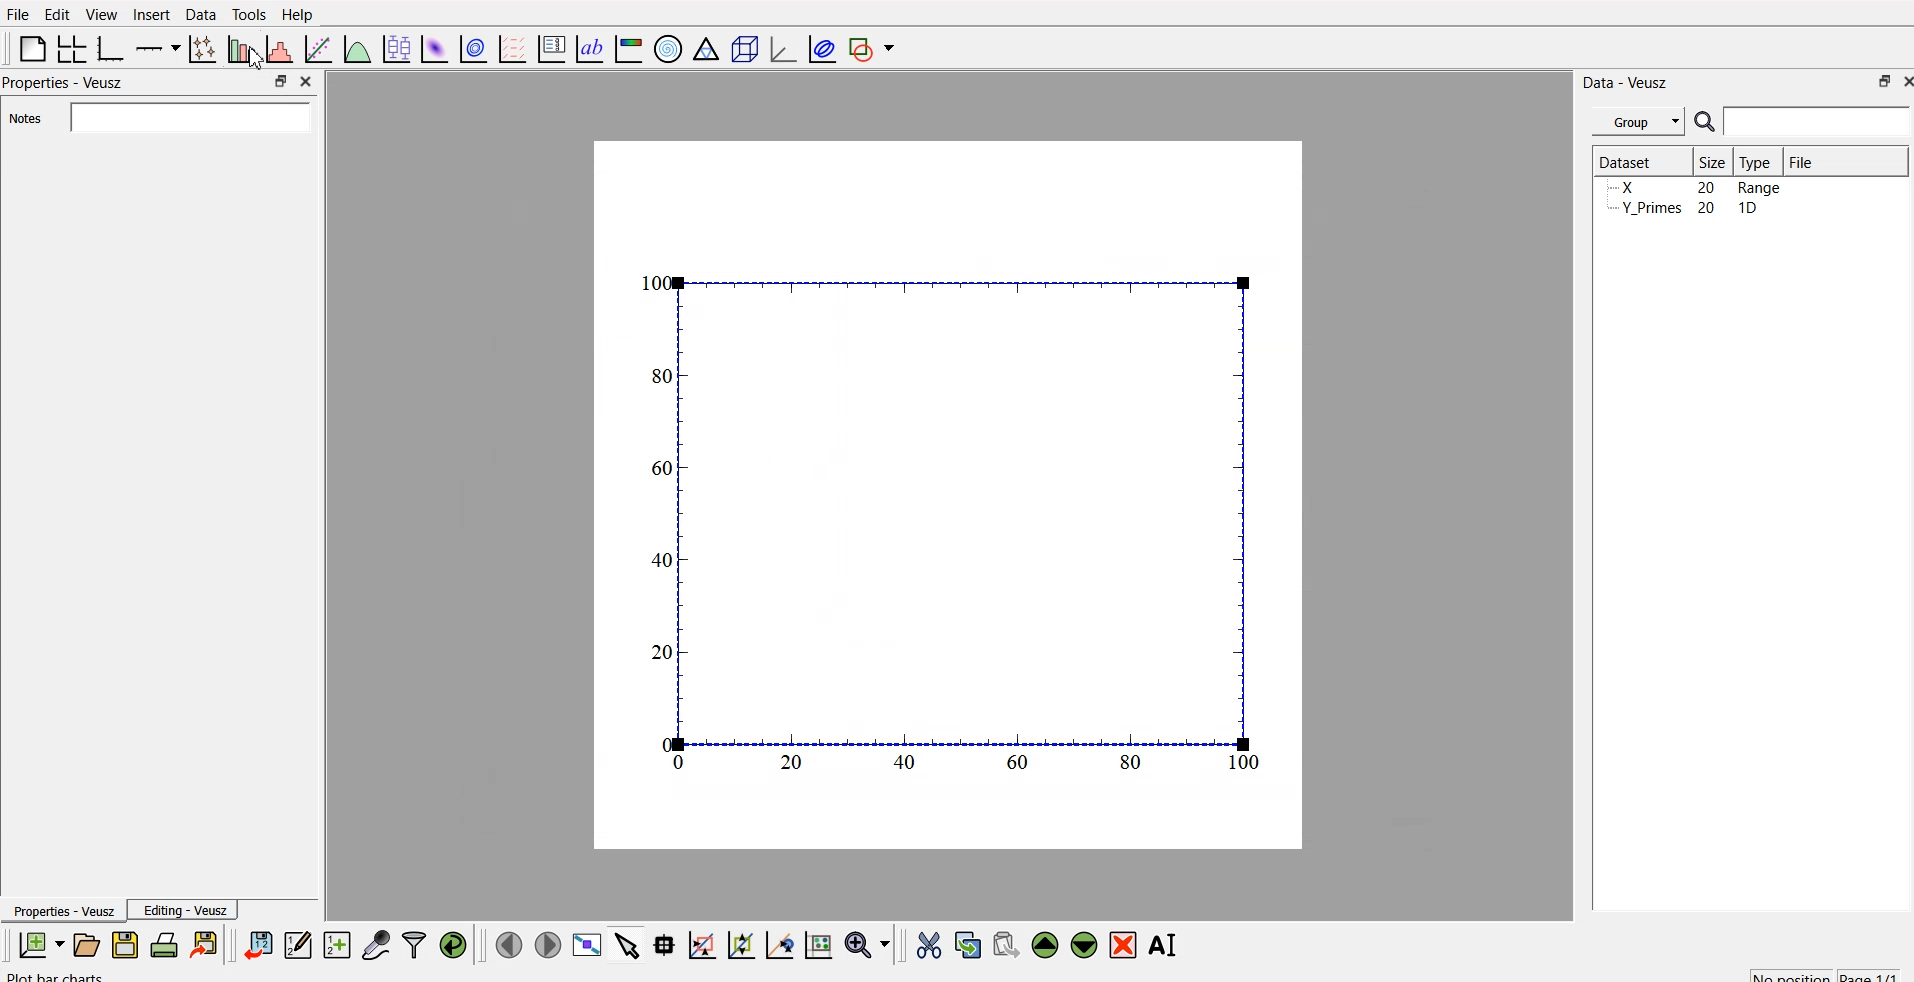 Image resolution: width=1914 pixels, height=982 pixels. What do you see at coordinates (823, 47) in the screenshot?
I see `plot covariance ellipses` at bounding box center [823, 47].